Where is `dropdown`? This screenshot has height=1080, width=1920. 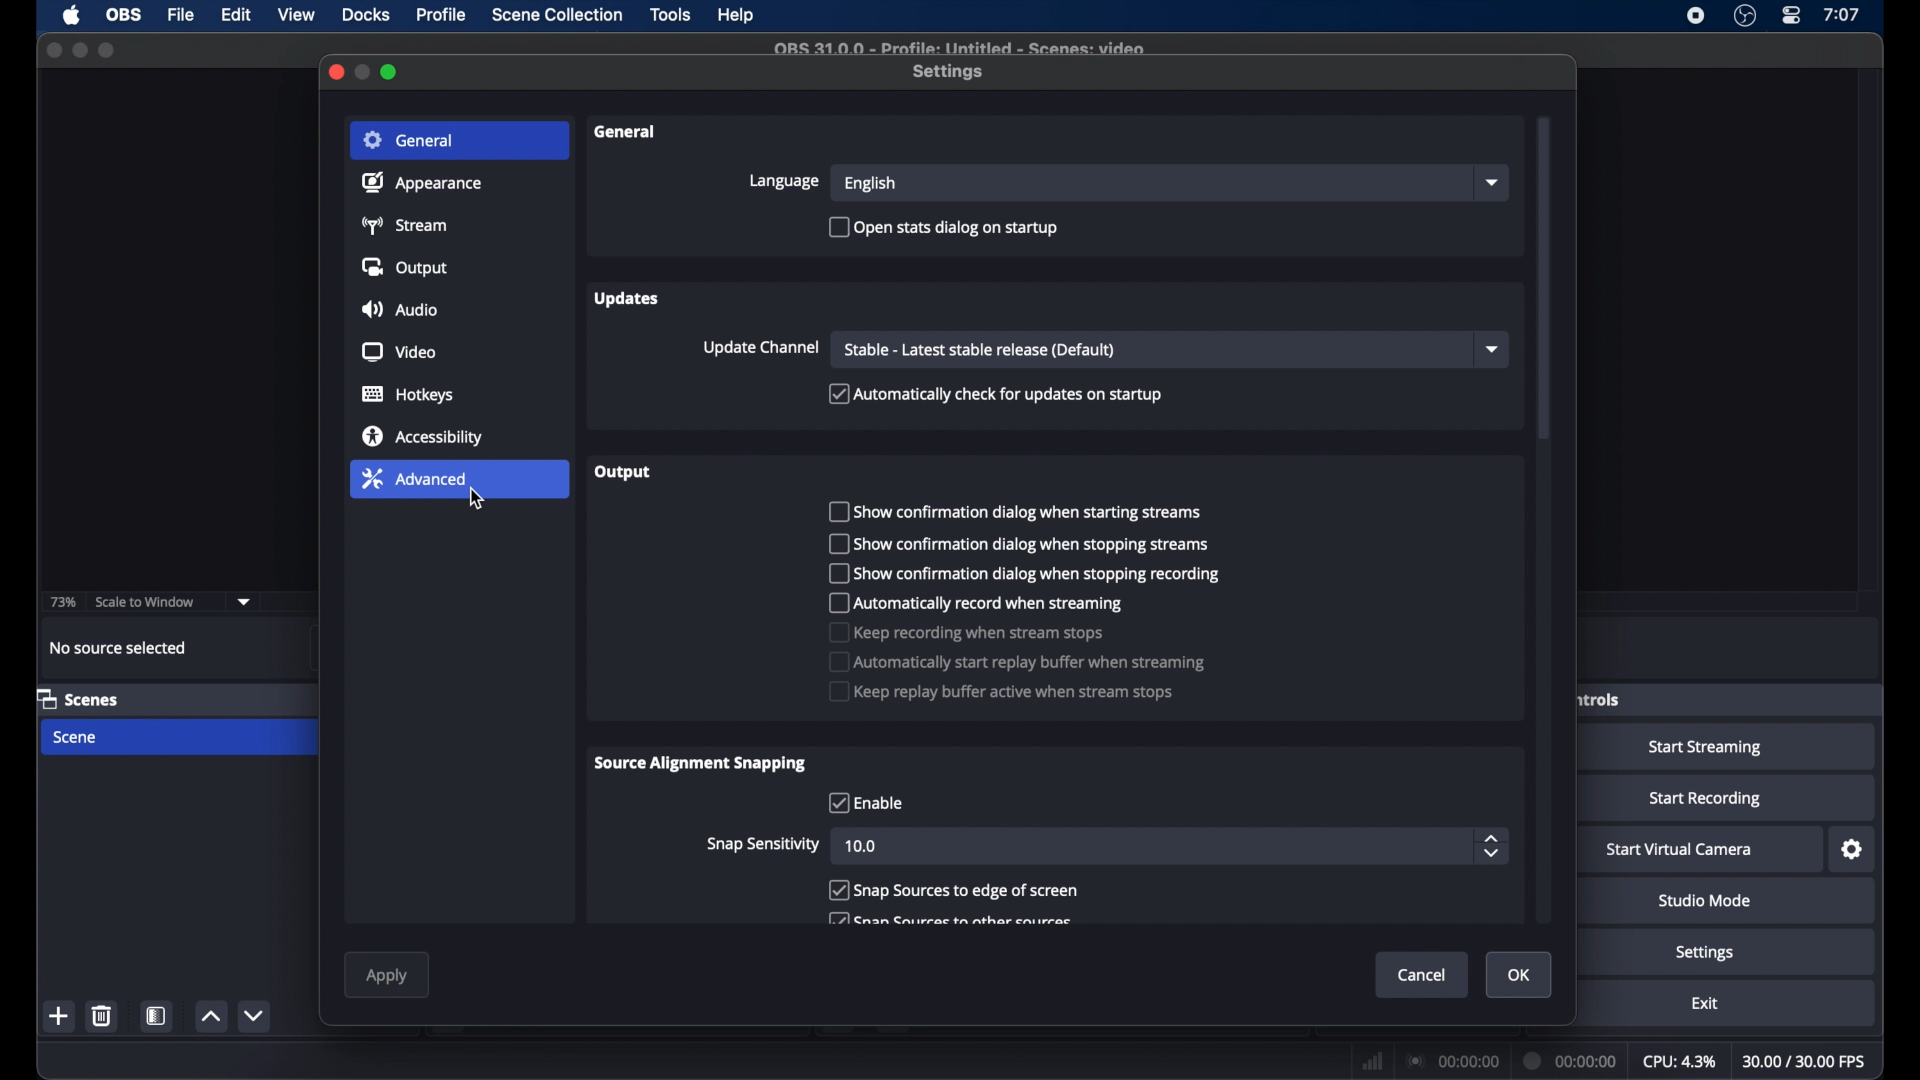 dropdown is located at coordinates (245, 601).